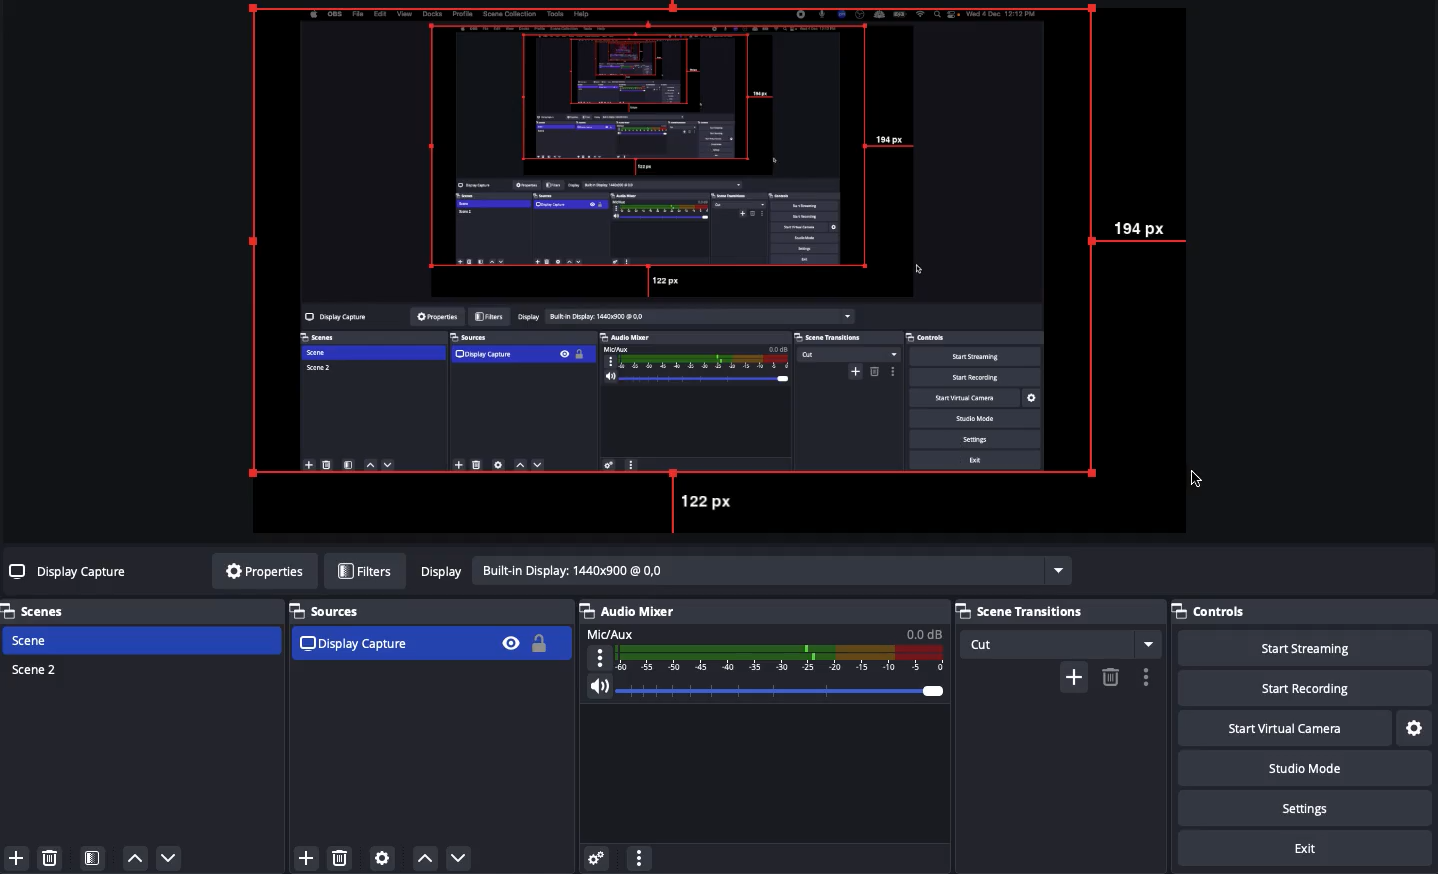 Image resolution: width=1438 pixels, height=874 pixels. Describe the element at coordinates (14, 856) in the screenshot. I see `Add` at that location.